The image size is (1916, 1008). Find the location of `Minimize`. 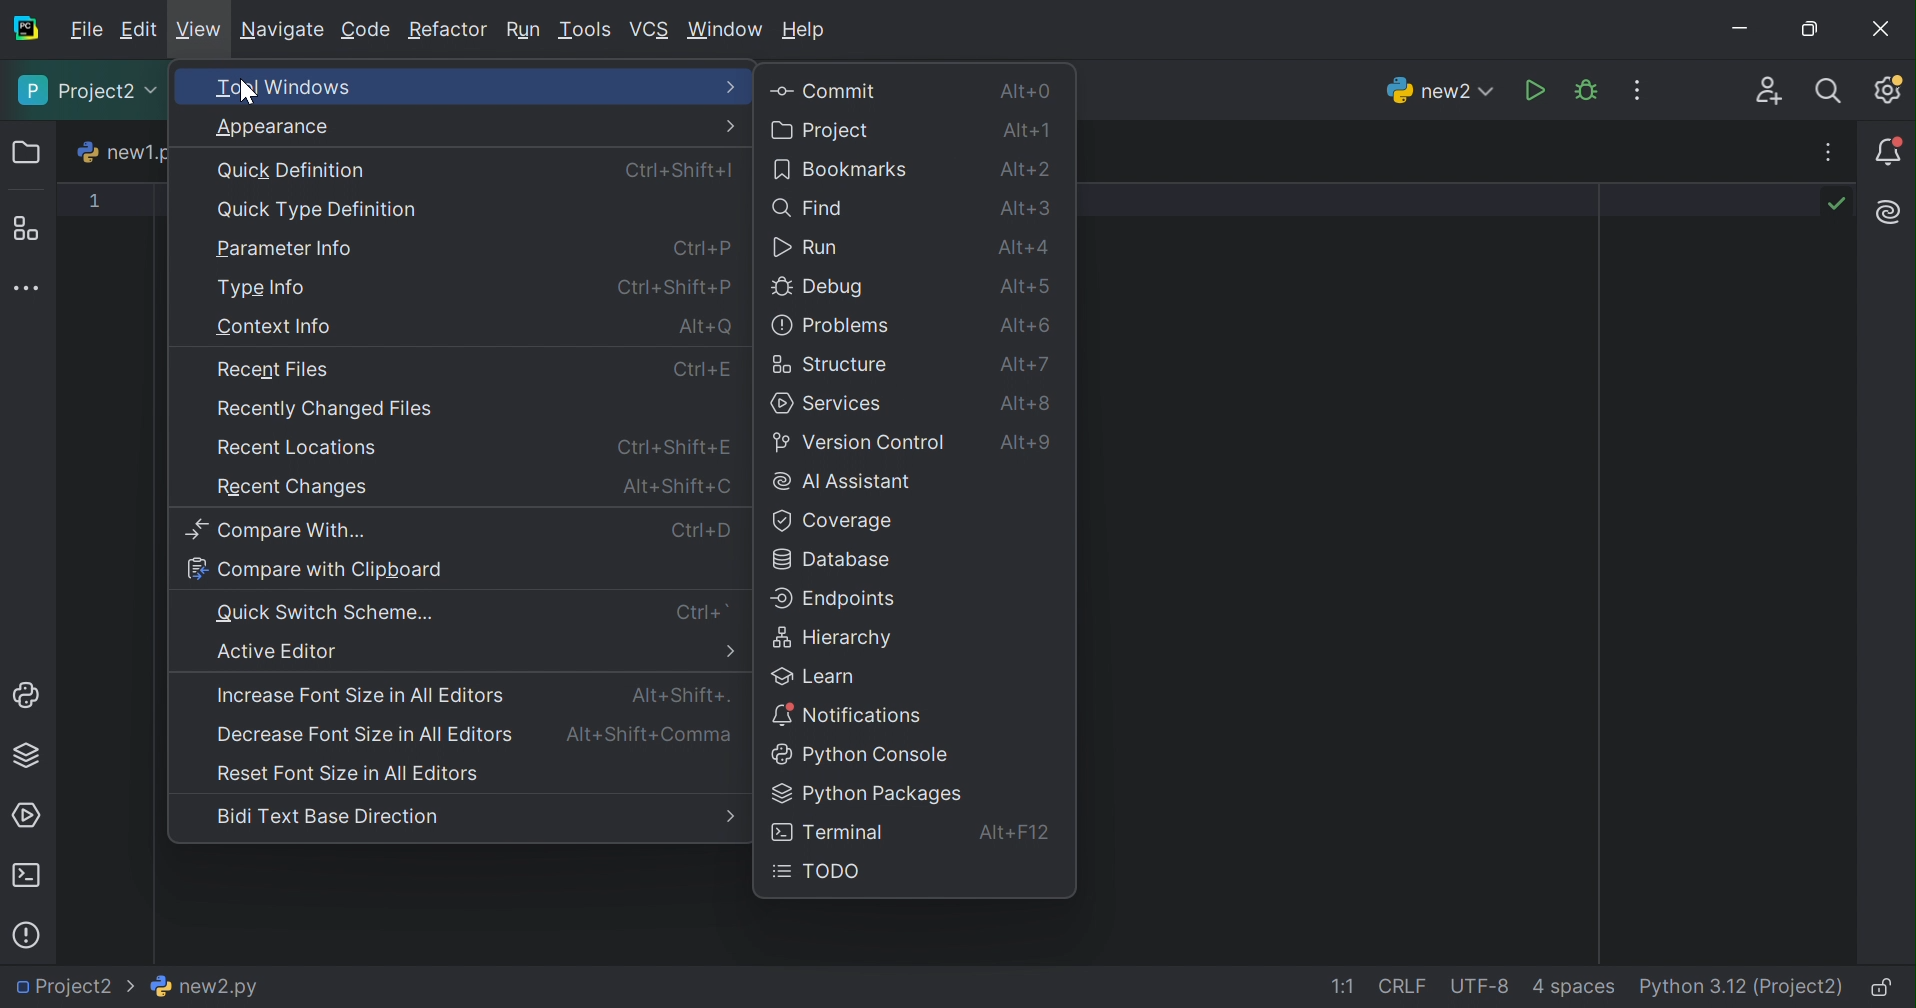

Minimize is located at coordinates (1750, 29).